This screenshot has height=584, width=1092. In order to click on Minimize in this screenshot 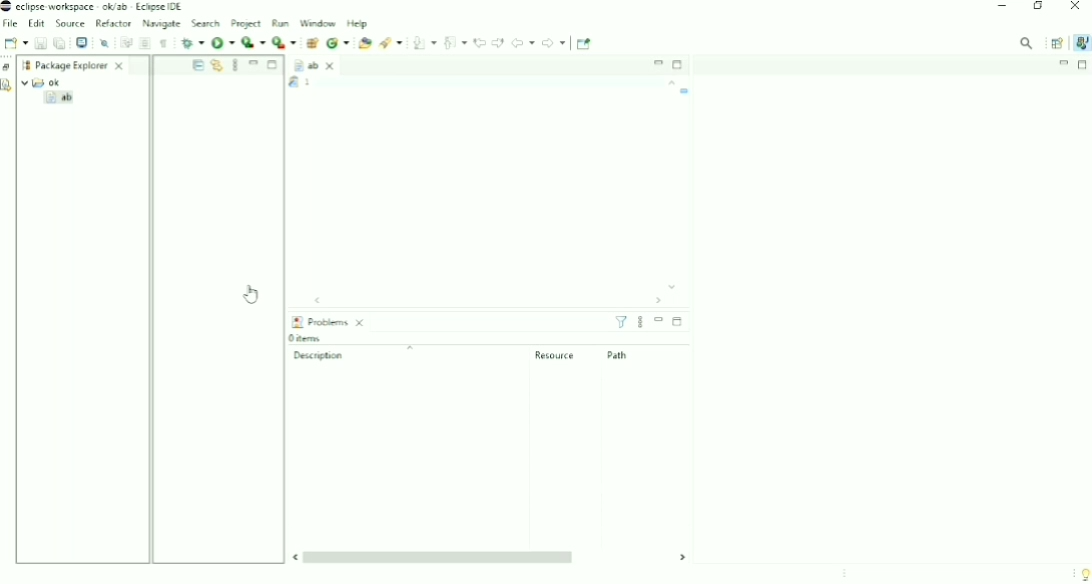, I will do `click(659, 320)`.